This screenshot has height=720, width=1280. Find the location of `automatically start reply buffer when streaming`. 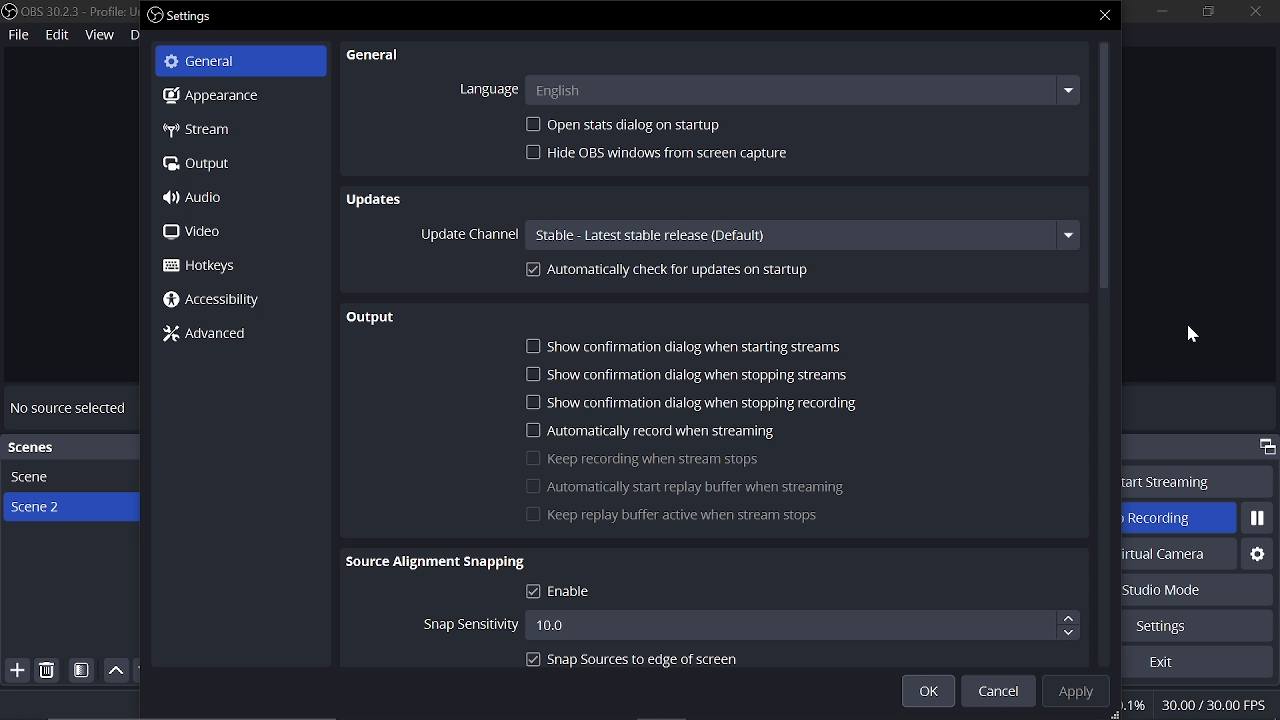

automatically start reply buffer when streaming is located at coordinates (683, 487).